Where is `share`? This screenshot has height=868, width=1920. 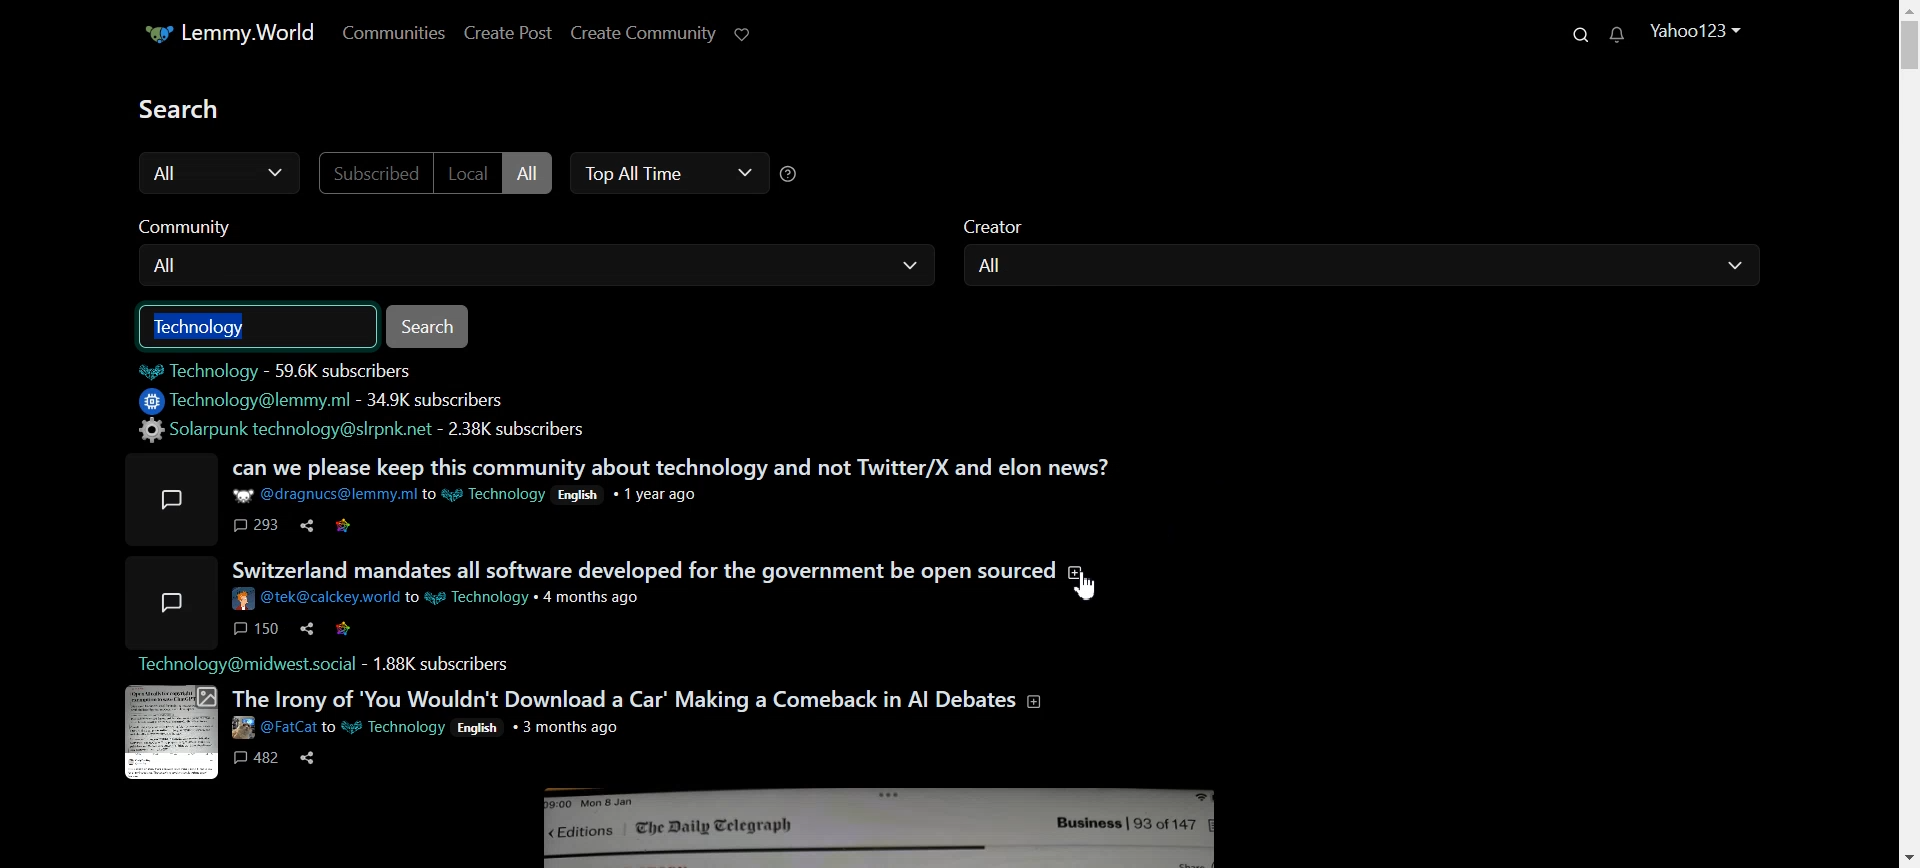 share is located at coordinates (306, 526).